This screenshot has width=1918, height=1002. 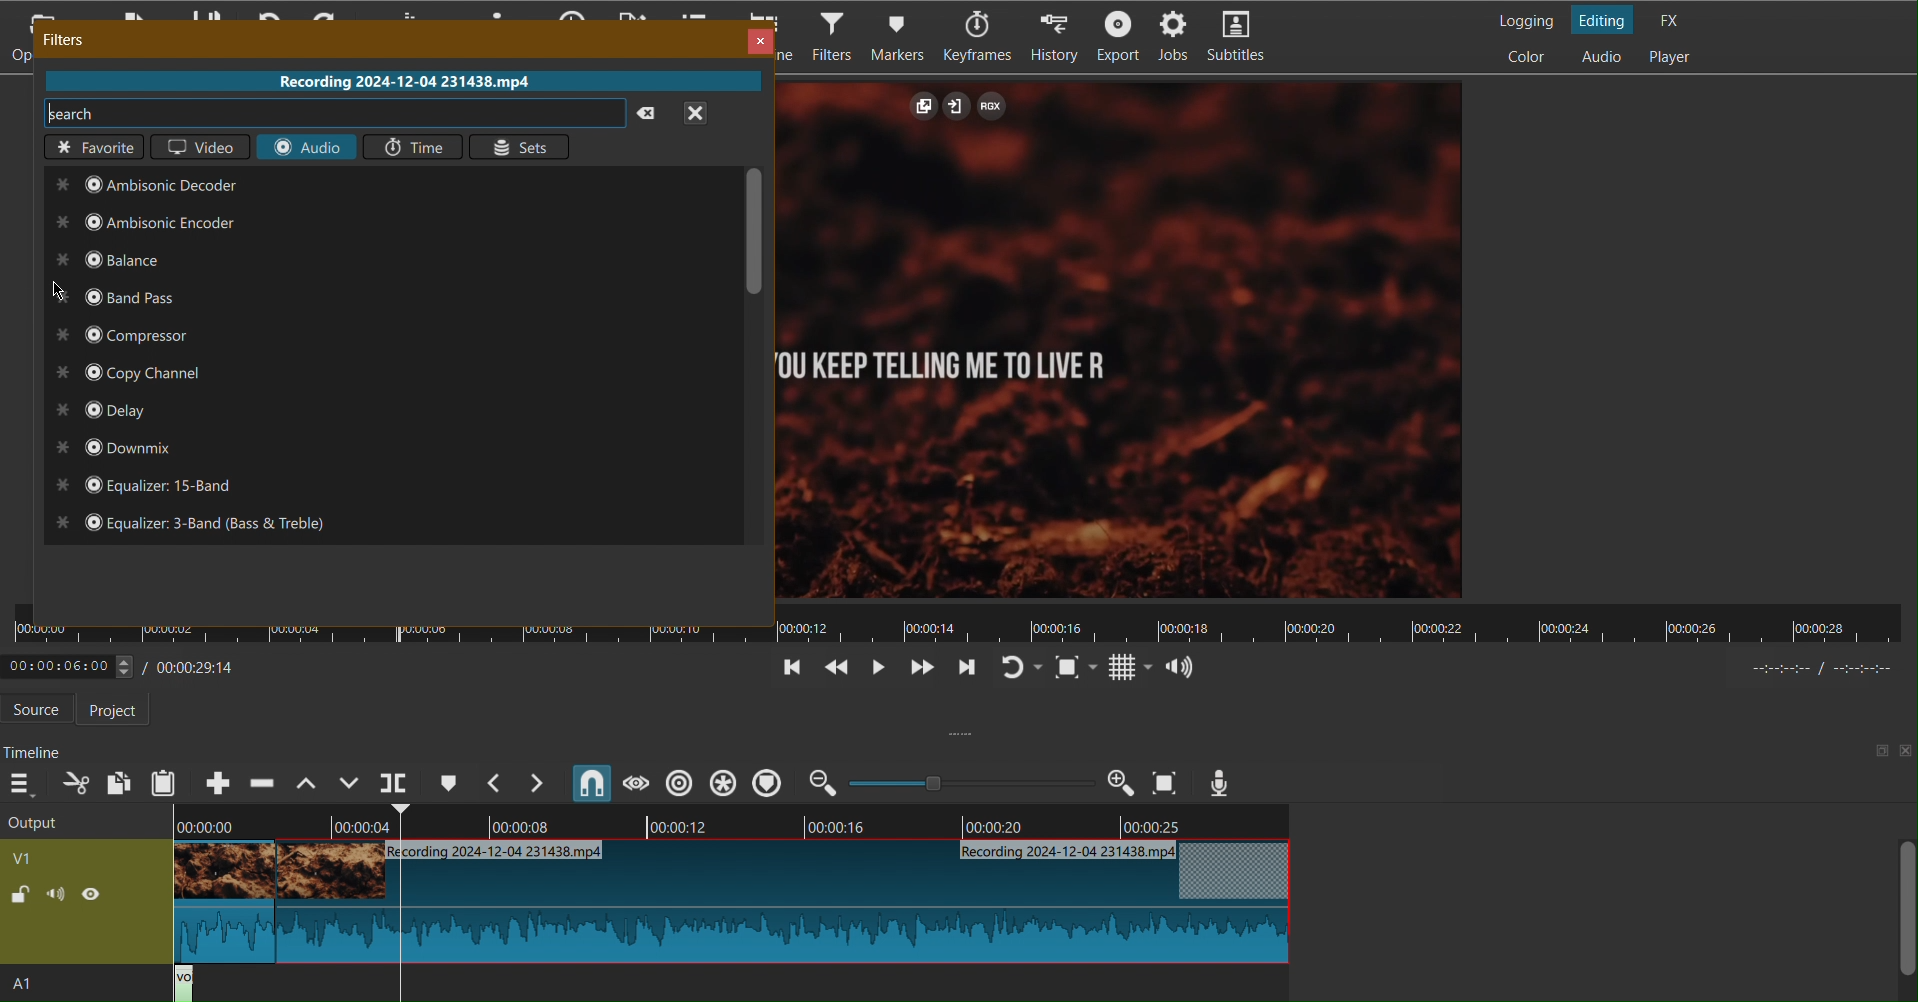 What do you see at coordinates (1245, 38) in the screenshot?
I see `Subtitles` at bounding box center [1245, 38].